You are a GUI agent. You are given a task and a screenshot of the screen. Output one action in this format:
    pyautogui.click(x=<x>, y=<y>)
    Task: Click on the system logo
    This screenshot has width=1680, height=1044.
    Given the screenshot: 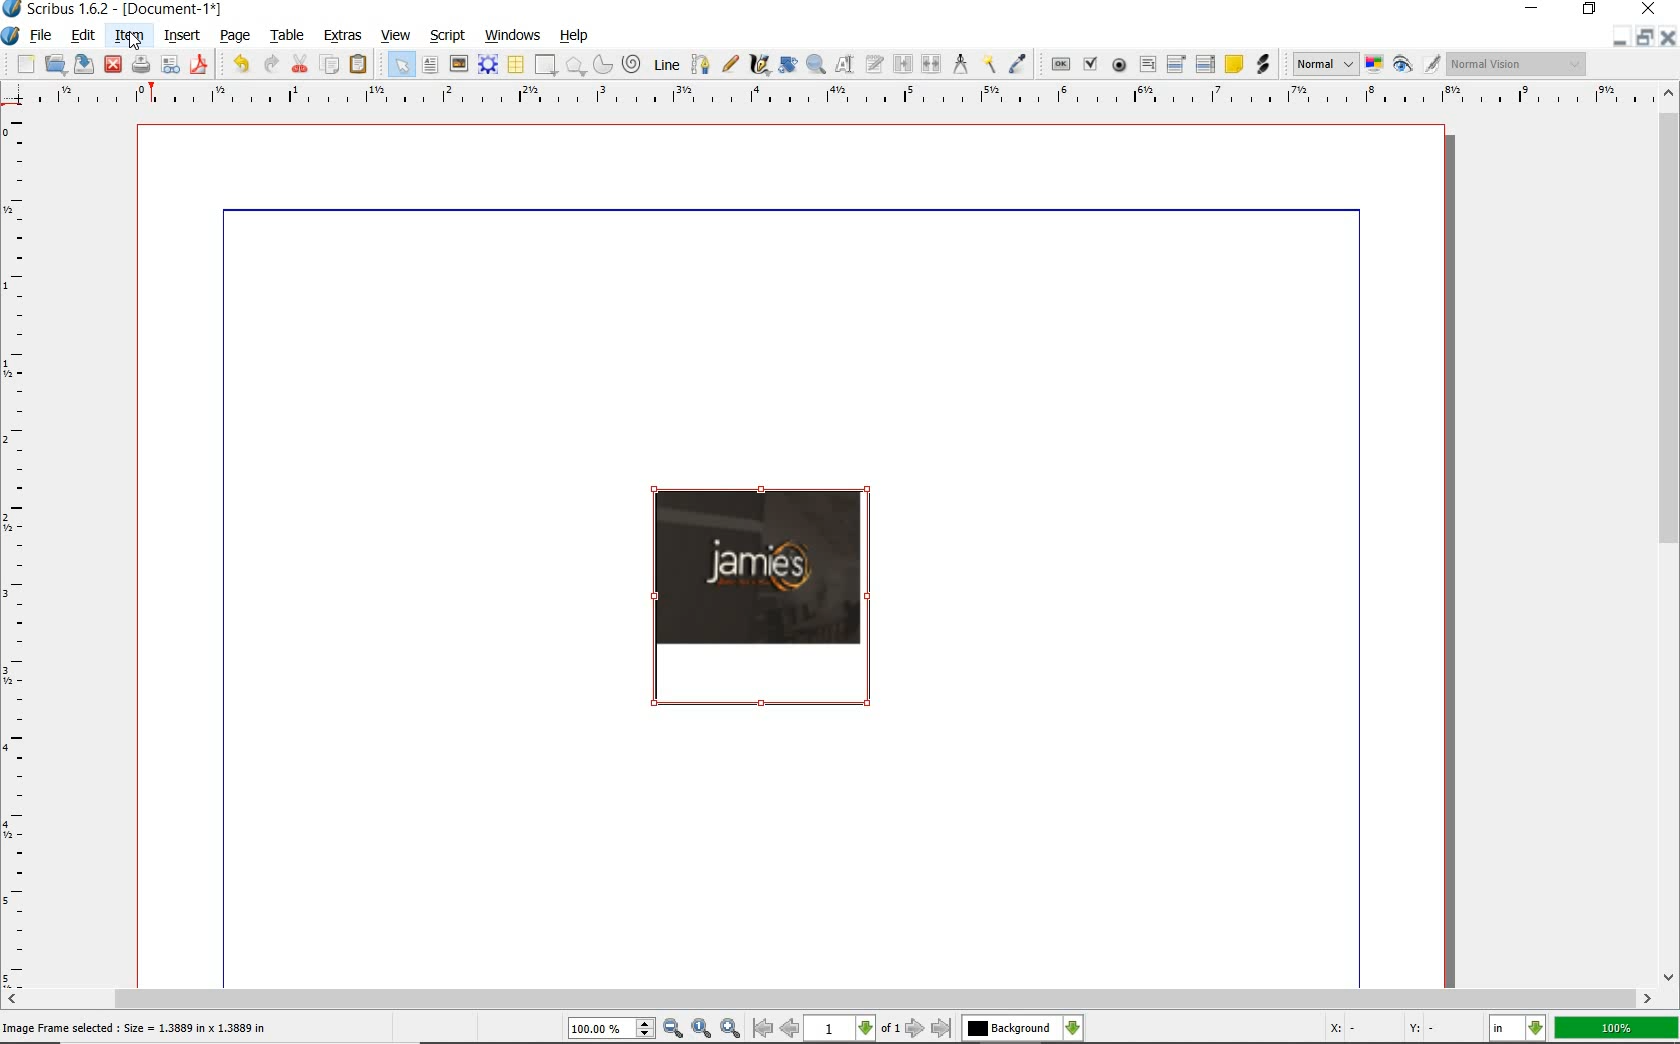 What is the action you would take?
    pyautogui.click(x=10, y=35)
    